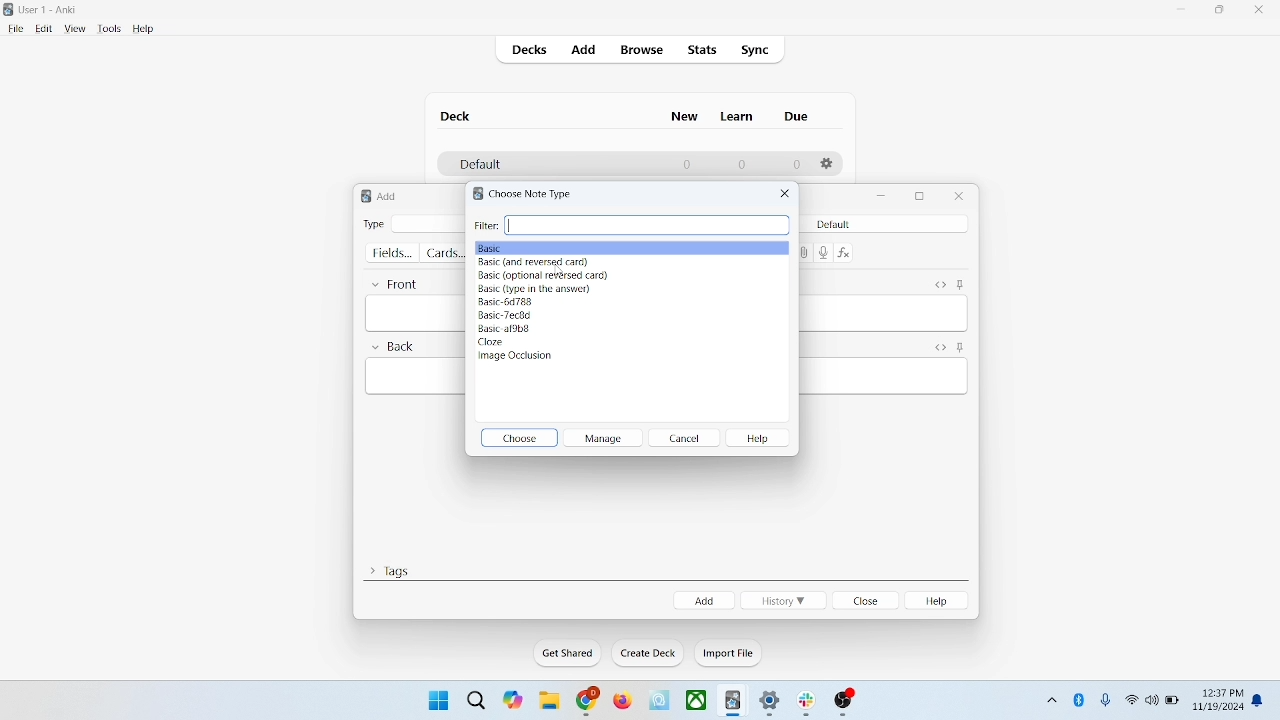  I want to click on get shared, so click(569, 654).